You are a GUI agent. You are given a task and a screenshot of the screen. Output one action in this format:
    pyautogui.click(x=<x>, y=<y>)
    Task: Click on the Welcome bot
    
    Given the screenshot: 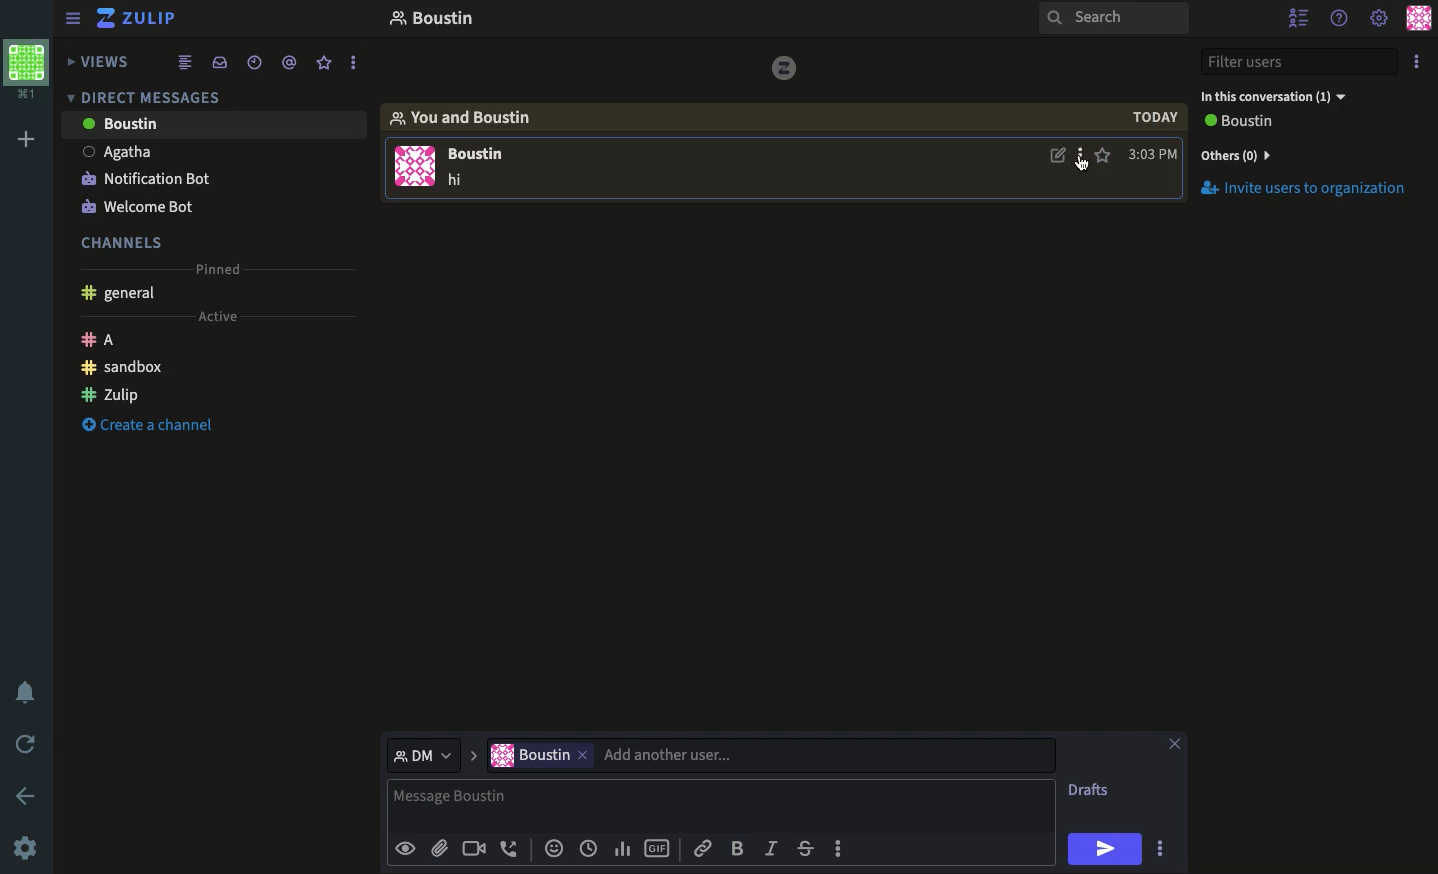 What is the action you would take?
    pyautogui.click(x=143, y=202)
    